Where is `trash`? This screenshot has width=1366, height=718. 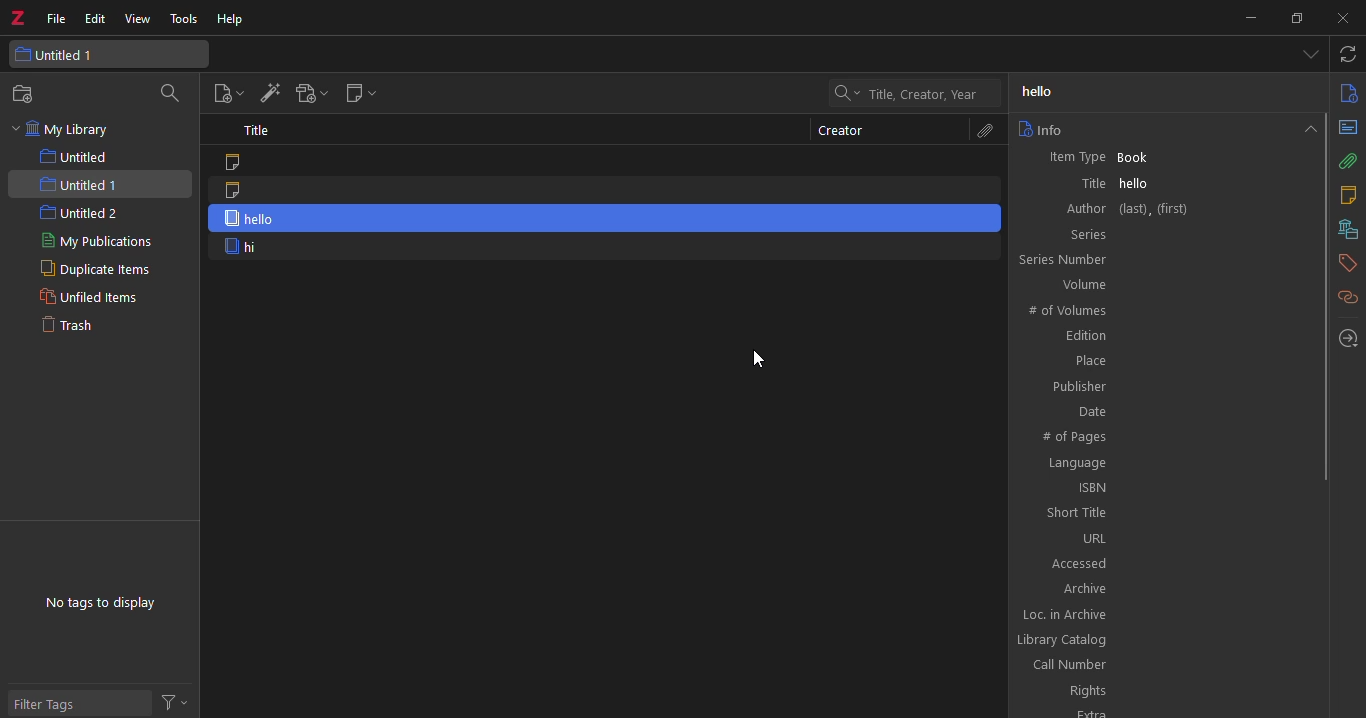
trash is located at coordinates (75, 327).